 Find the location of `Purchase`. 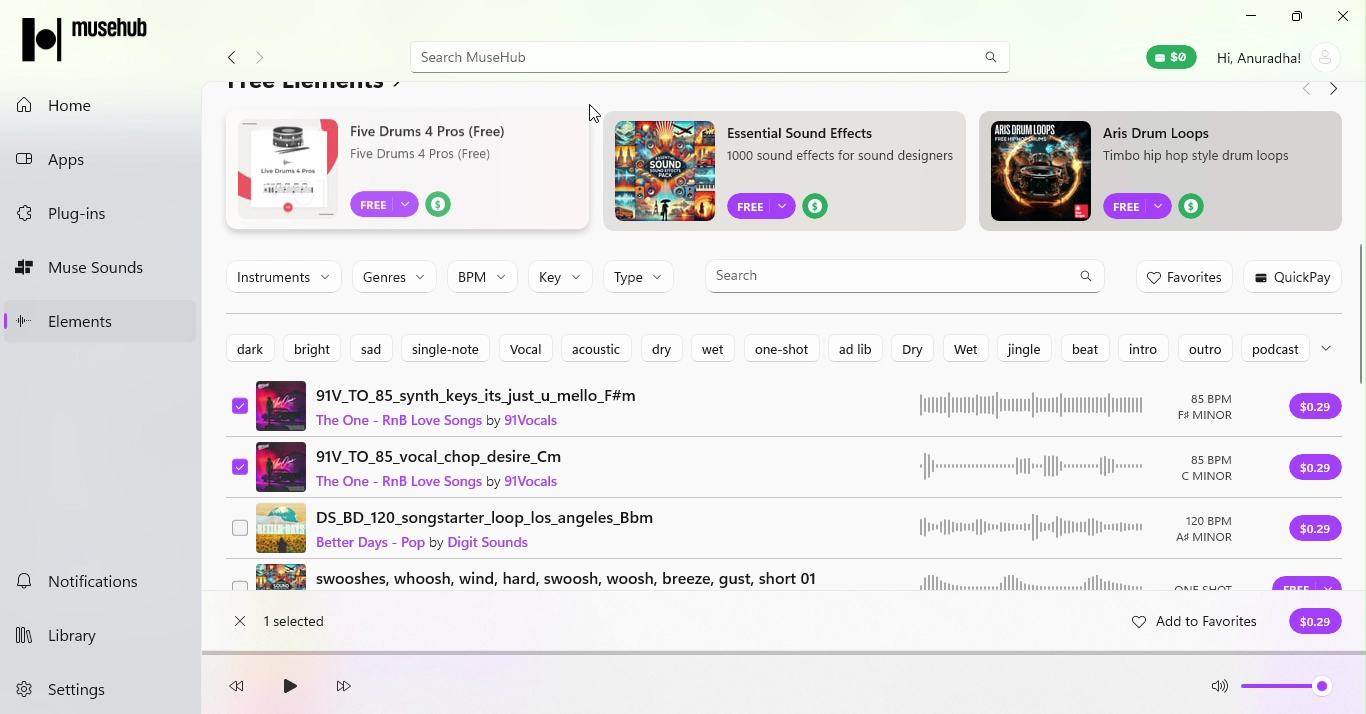

Purchase is located at coordinates (1308, 584).